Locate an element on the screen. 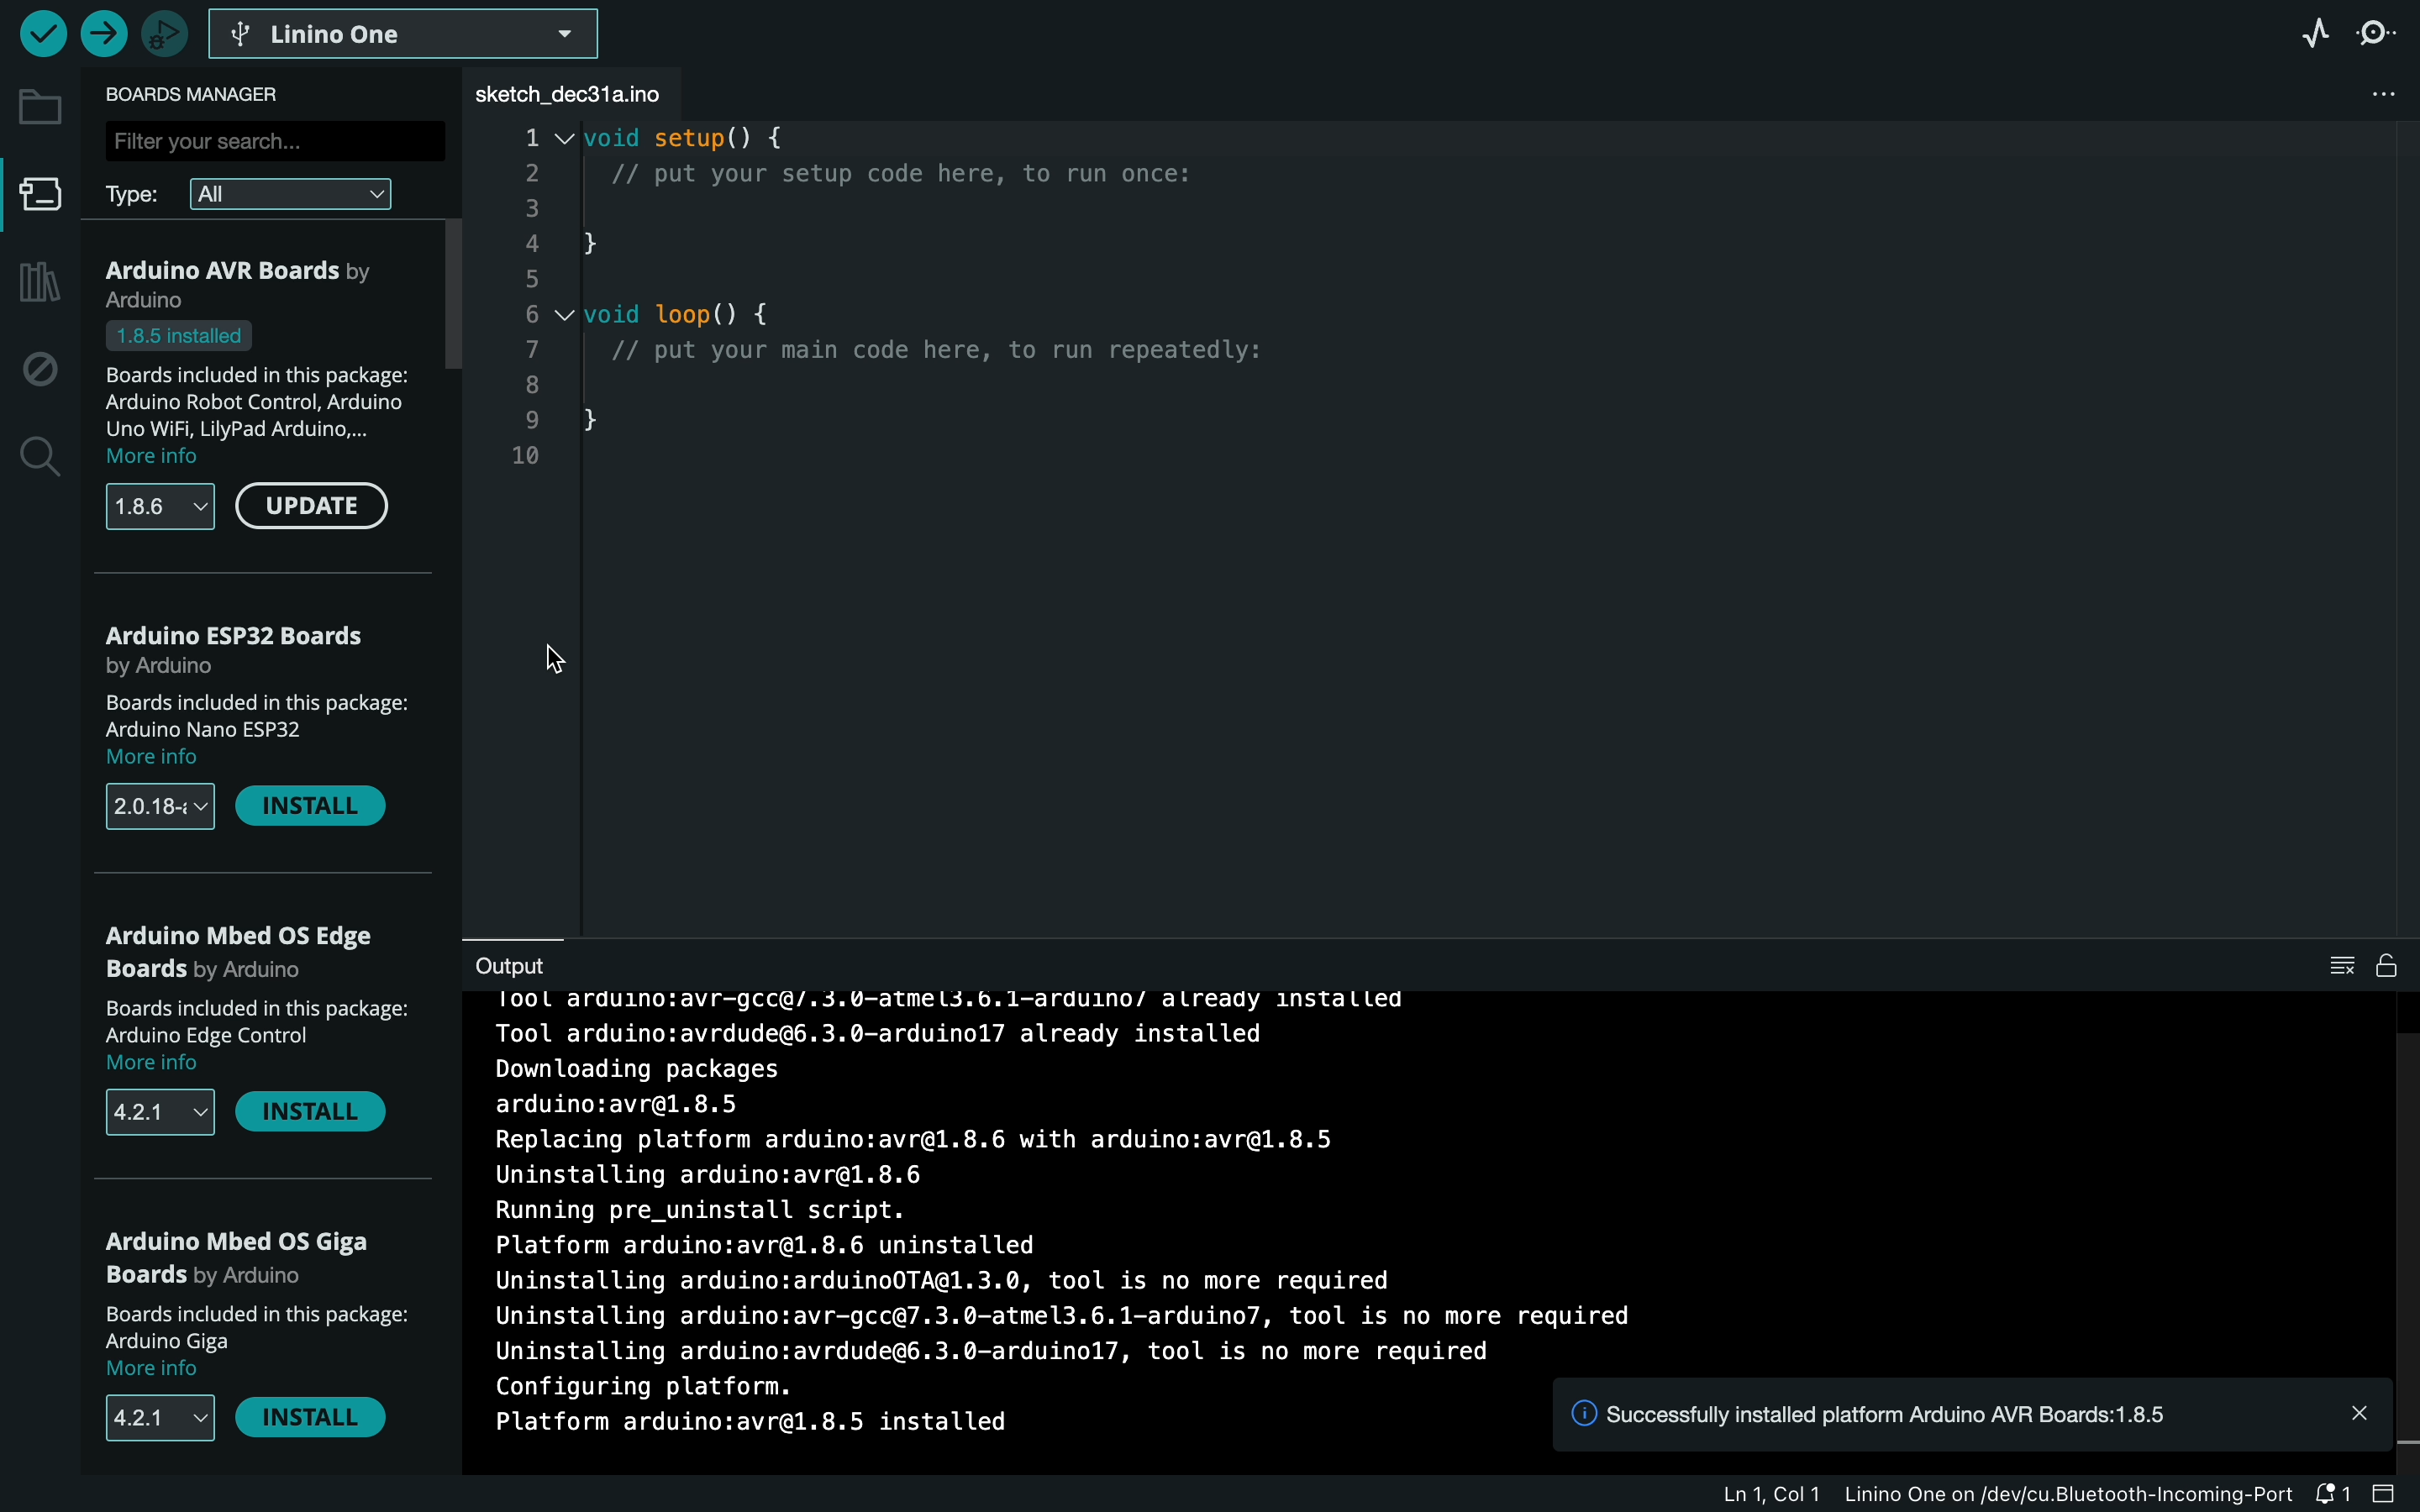  serial plotter is located at coordinates (2304, 31).